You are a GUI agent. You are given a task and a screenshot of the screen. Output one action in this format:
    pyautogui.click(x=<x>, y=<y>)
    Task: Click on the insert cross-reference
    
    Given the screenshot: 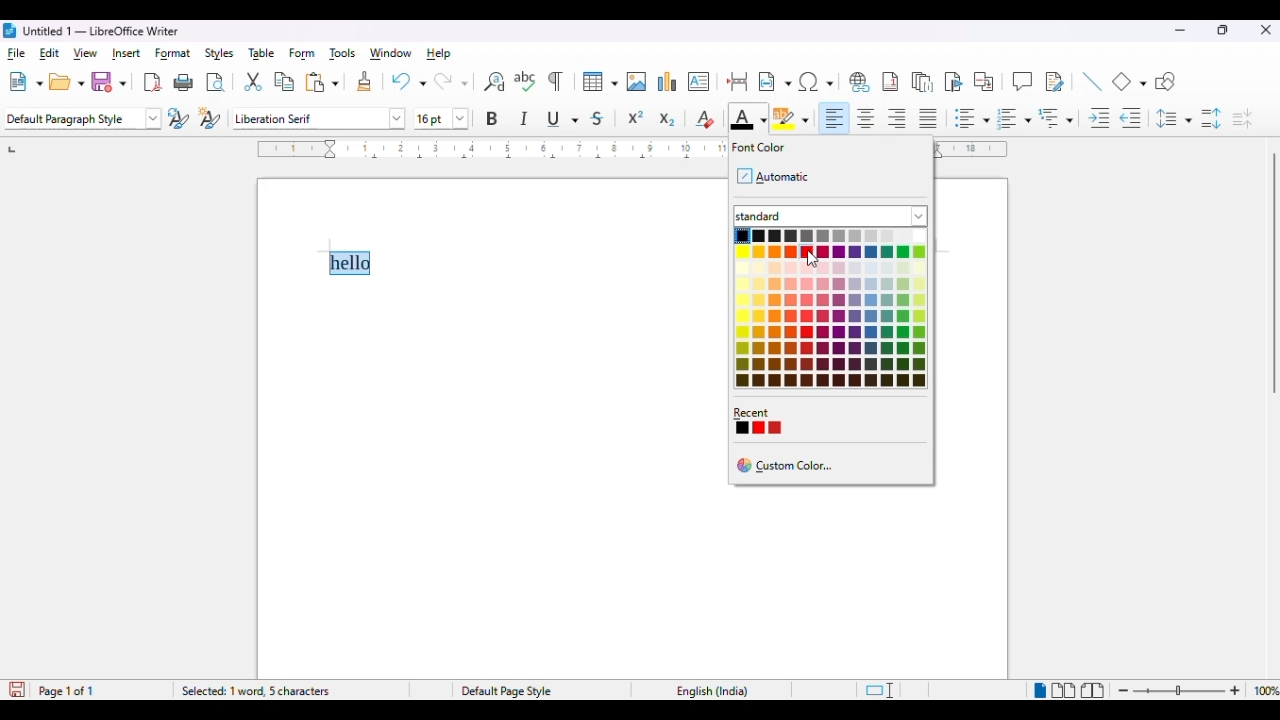 What is the action you would take?
    pyautogui.click(x=985, y=82)
    